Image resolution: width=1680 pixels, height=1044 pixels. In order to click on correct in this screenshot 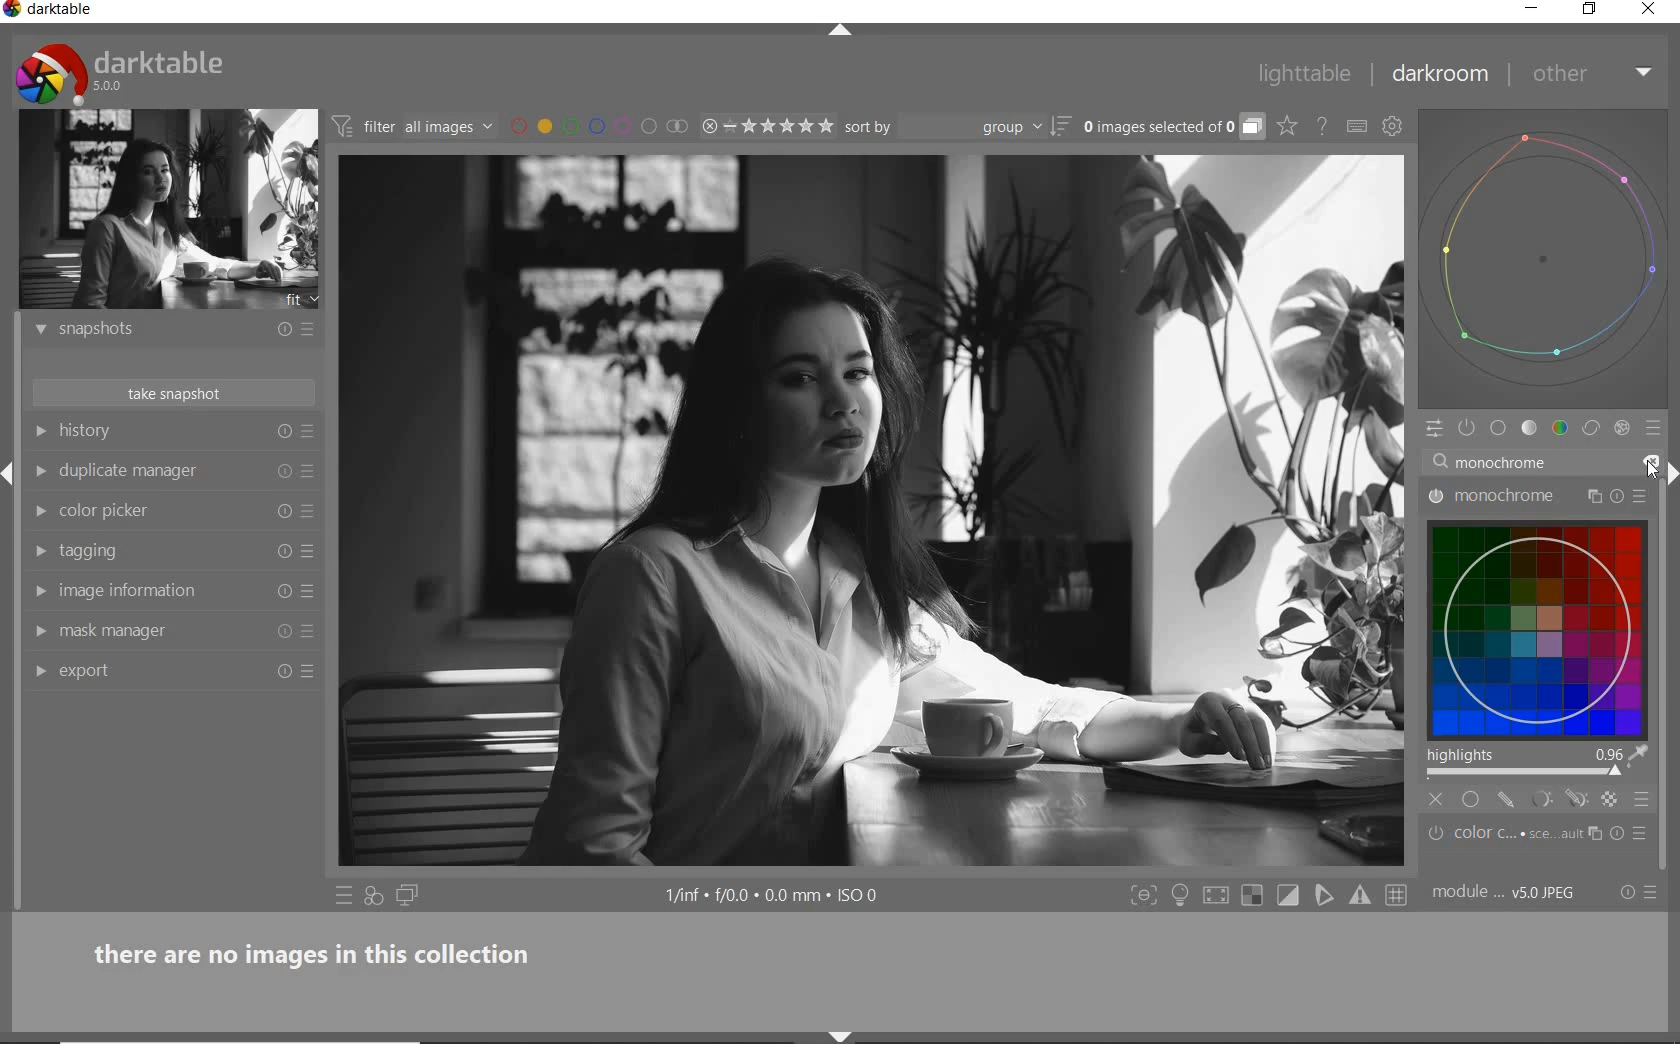, I will do `click(1591, 429)`.